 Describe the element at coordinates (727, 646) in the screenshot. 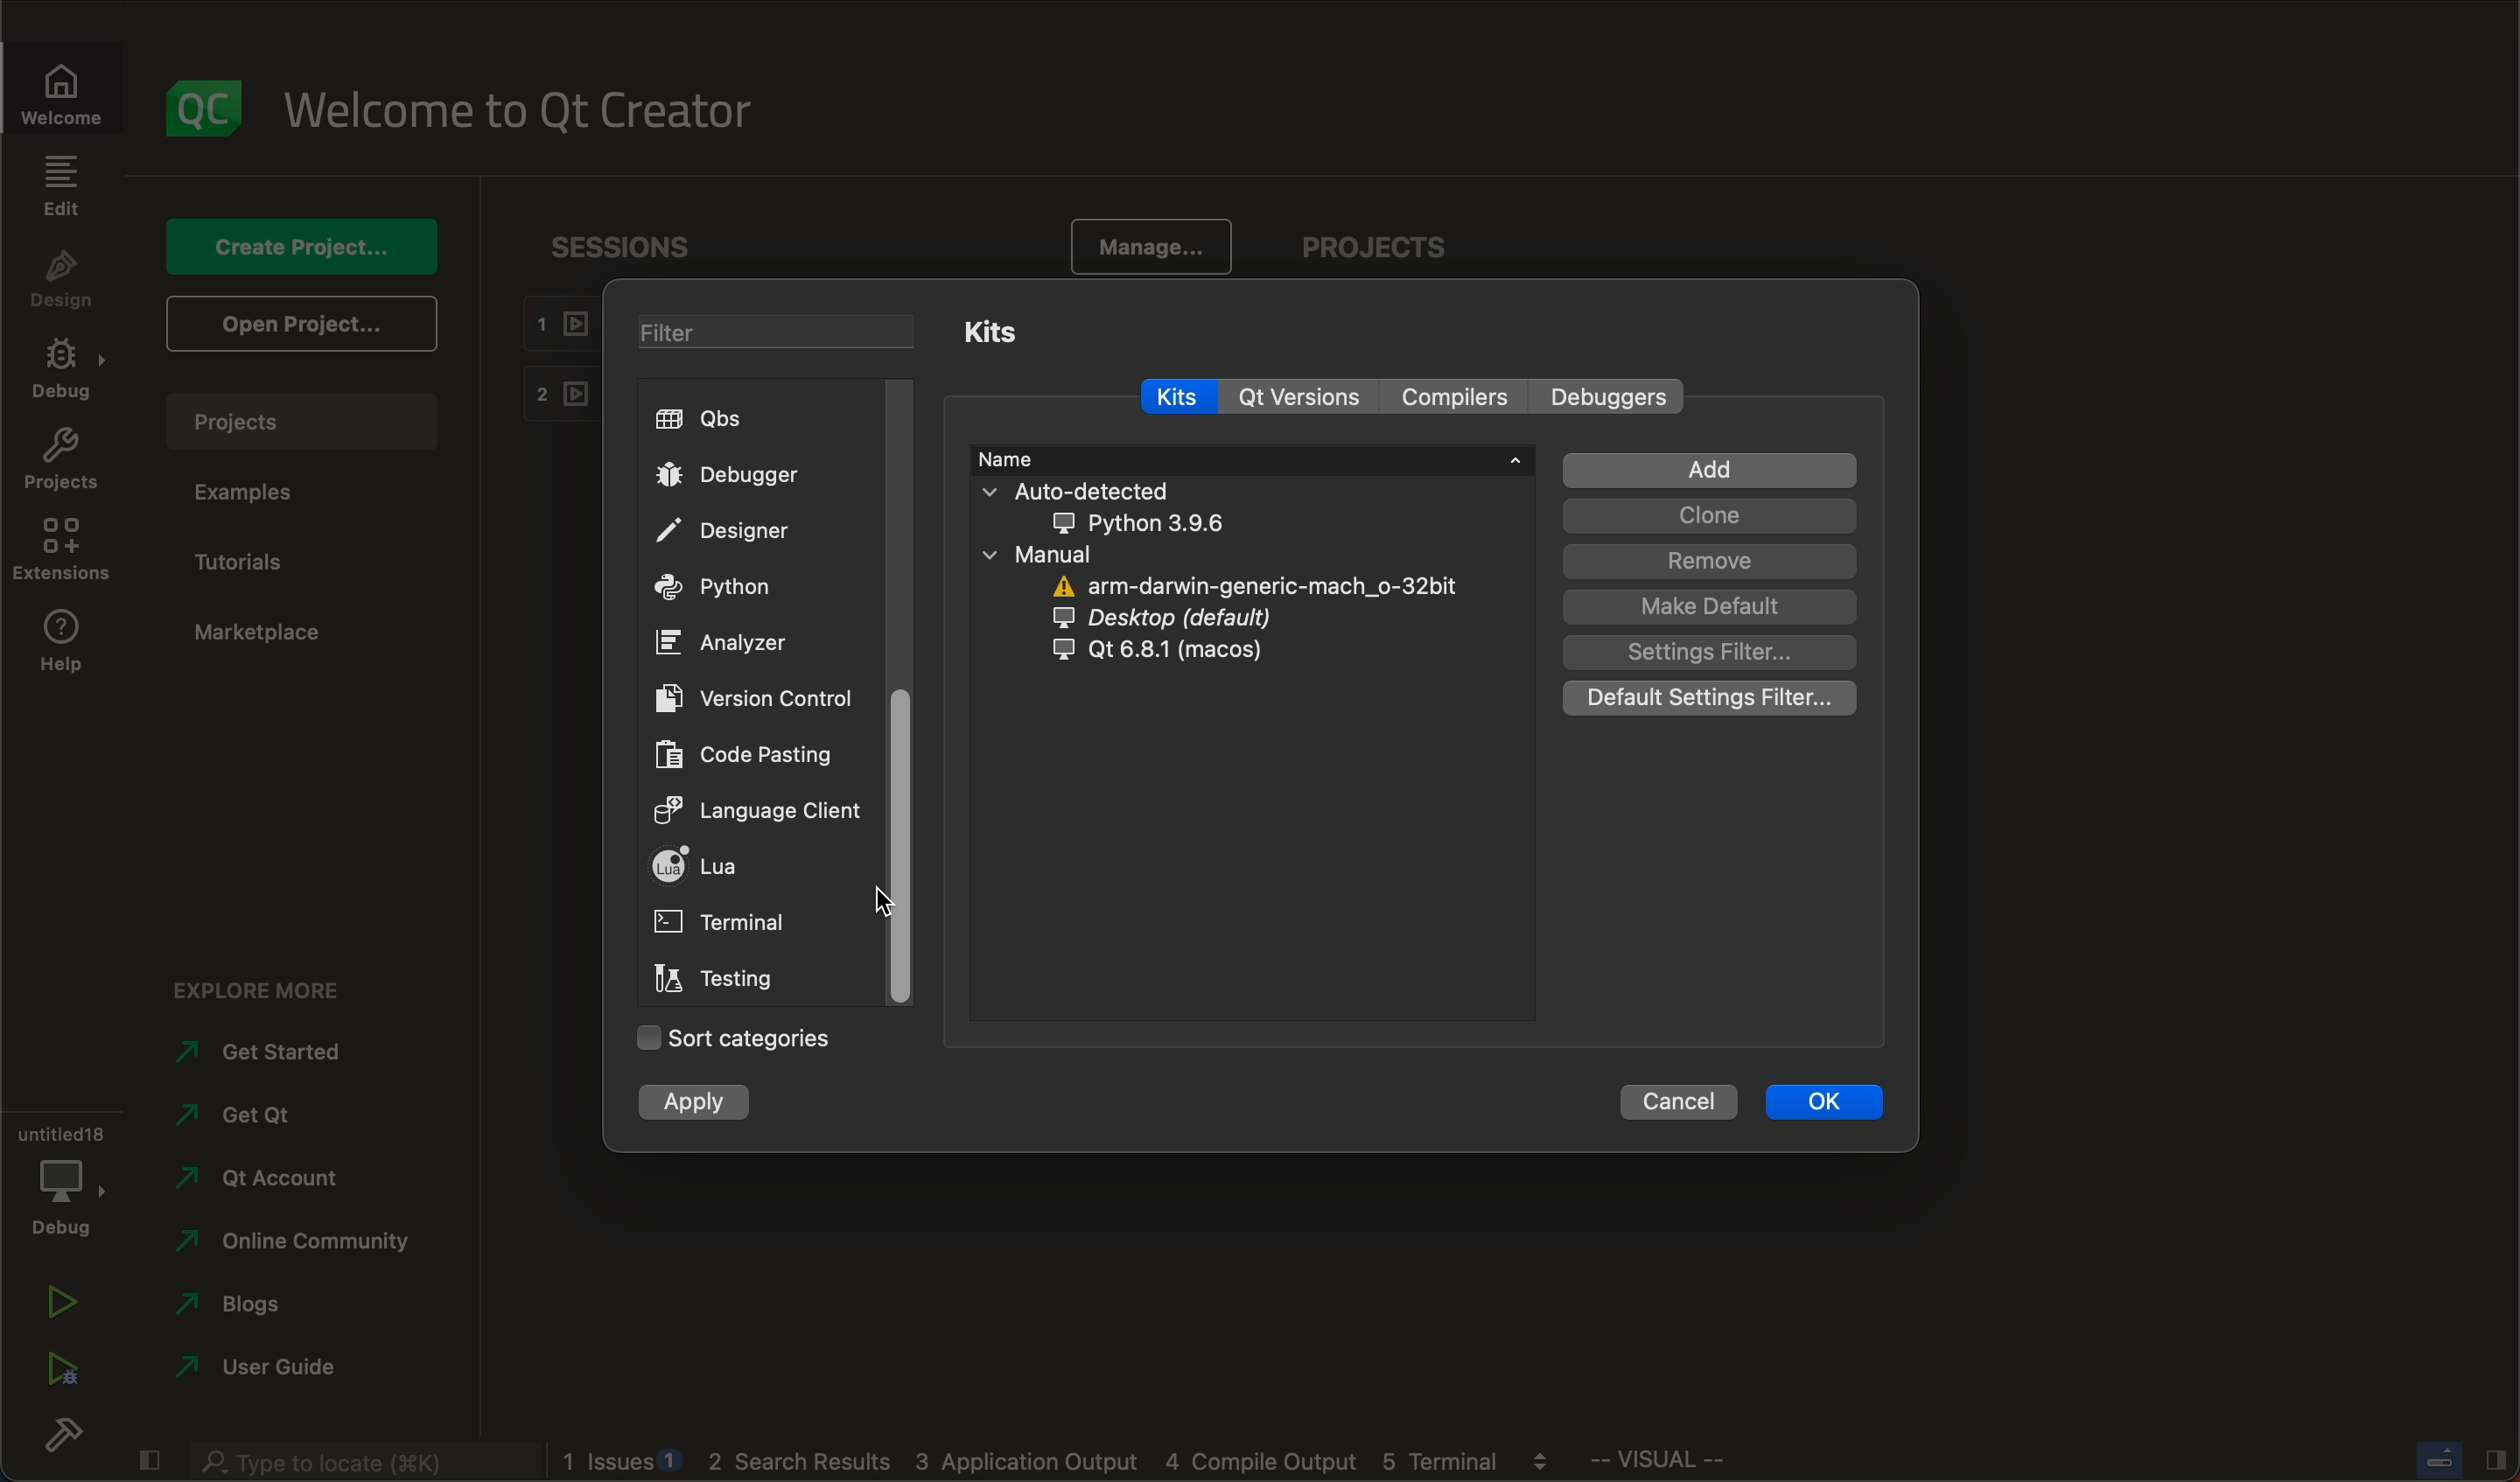

I see `analyzer` at that location.